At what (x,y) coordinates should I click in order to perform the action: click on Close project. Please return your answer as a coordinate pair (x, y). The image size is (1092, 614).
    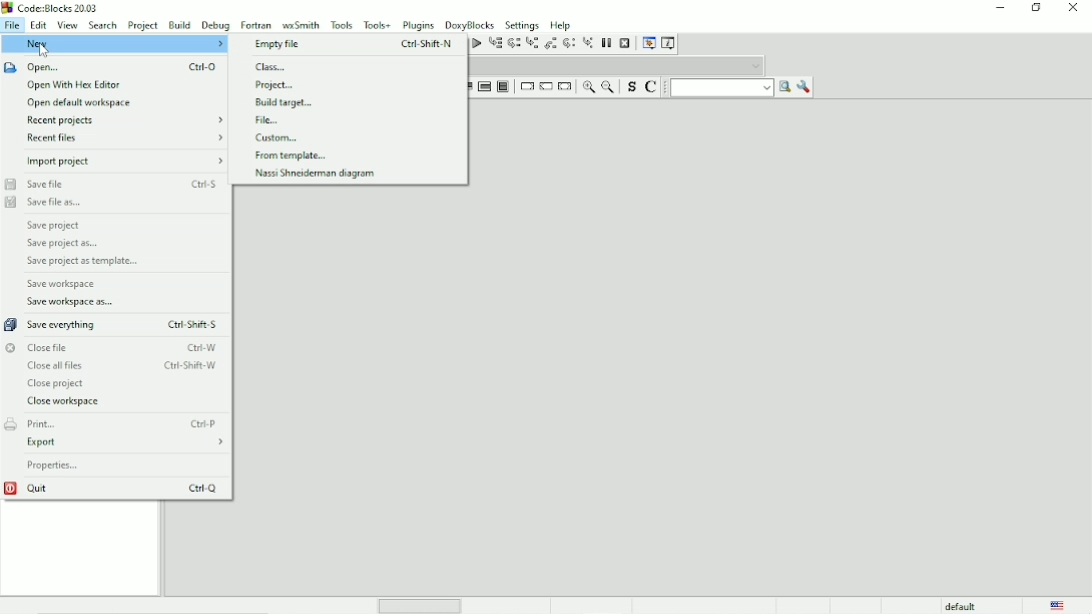
    Looking at the image, I should click on (57, 384).